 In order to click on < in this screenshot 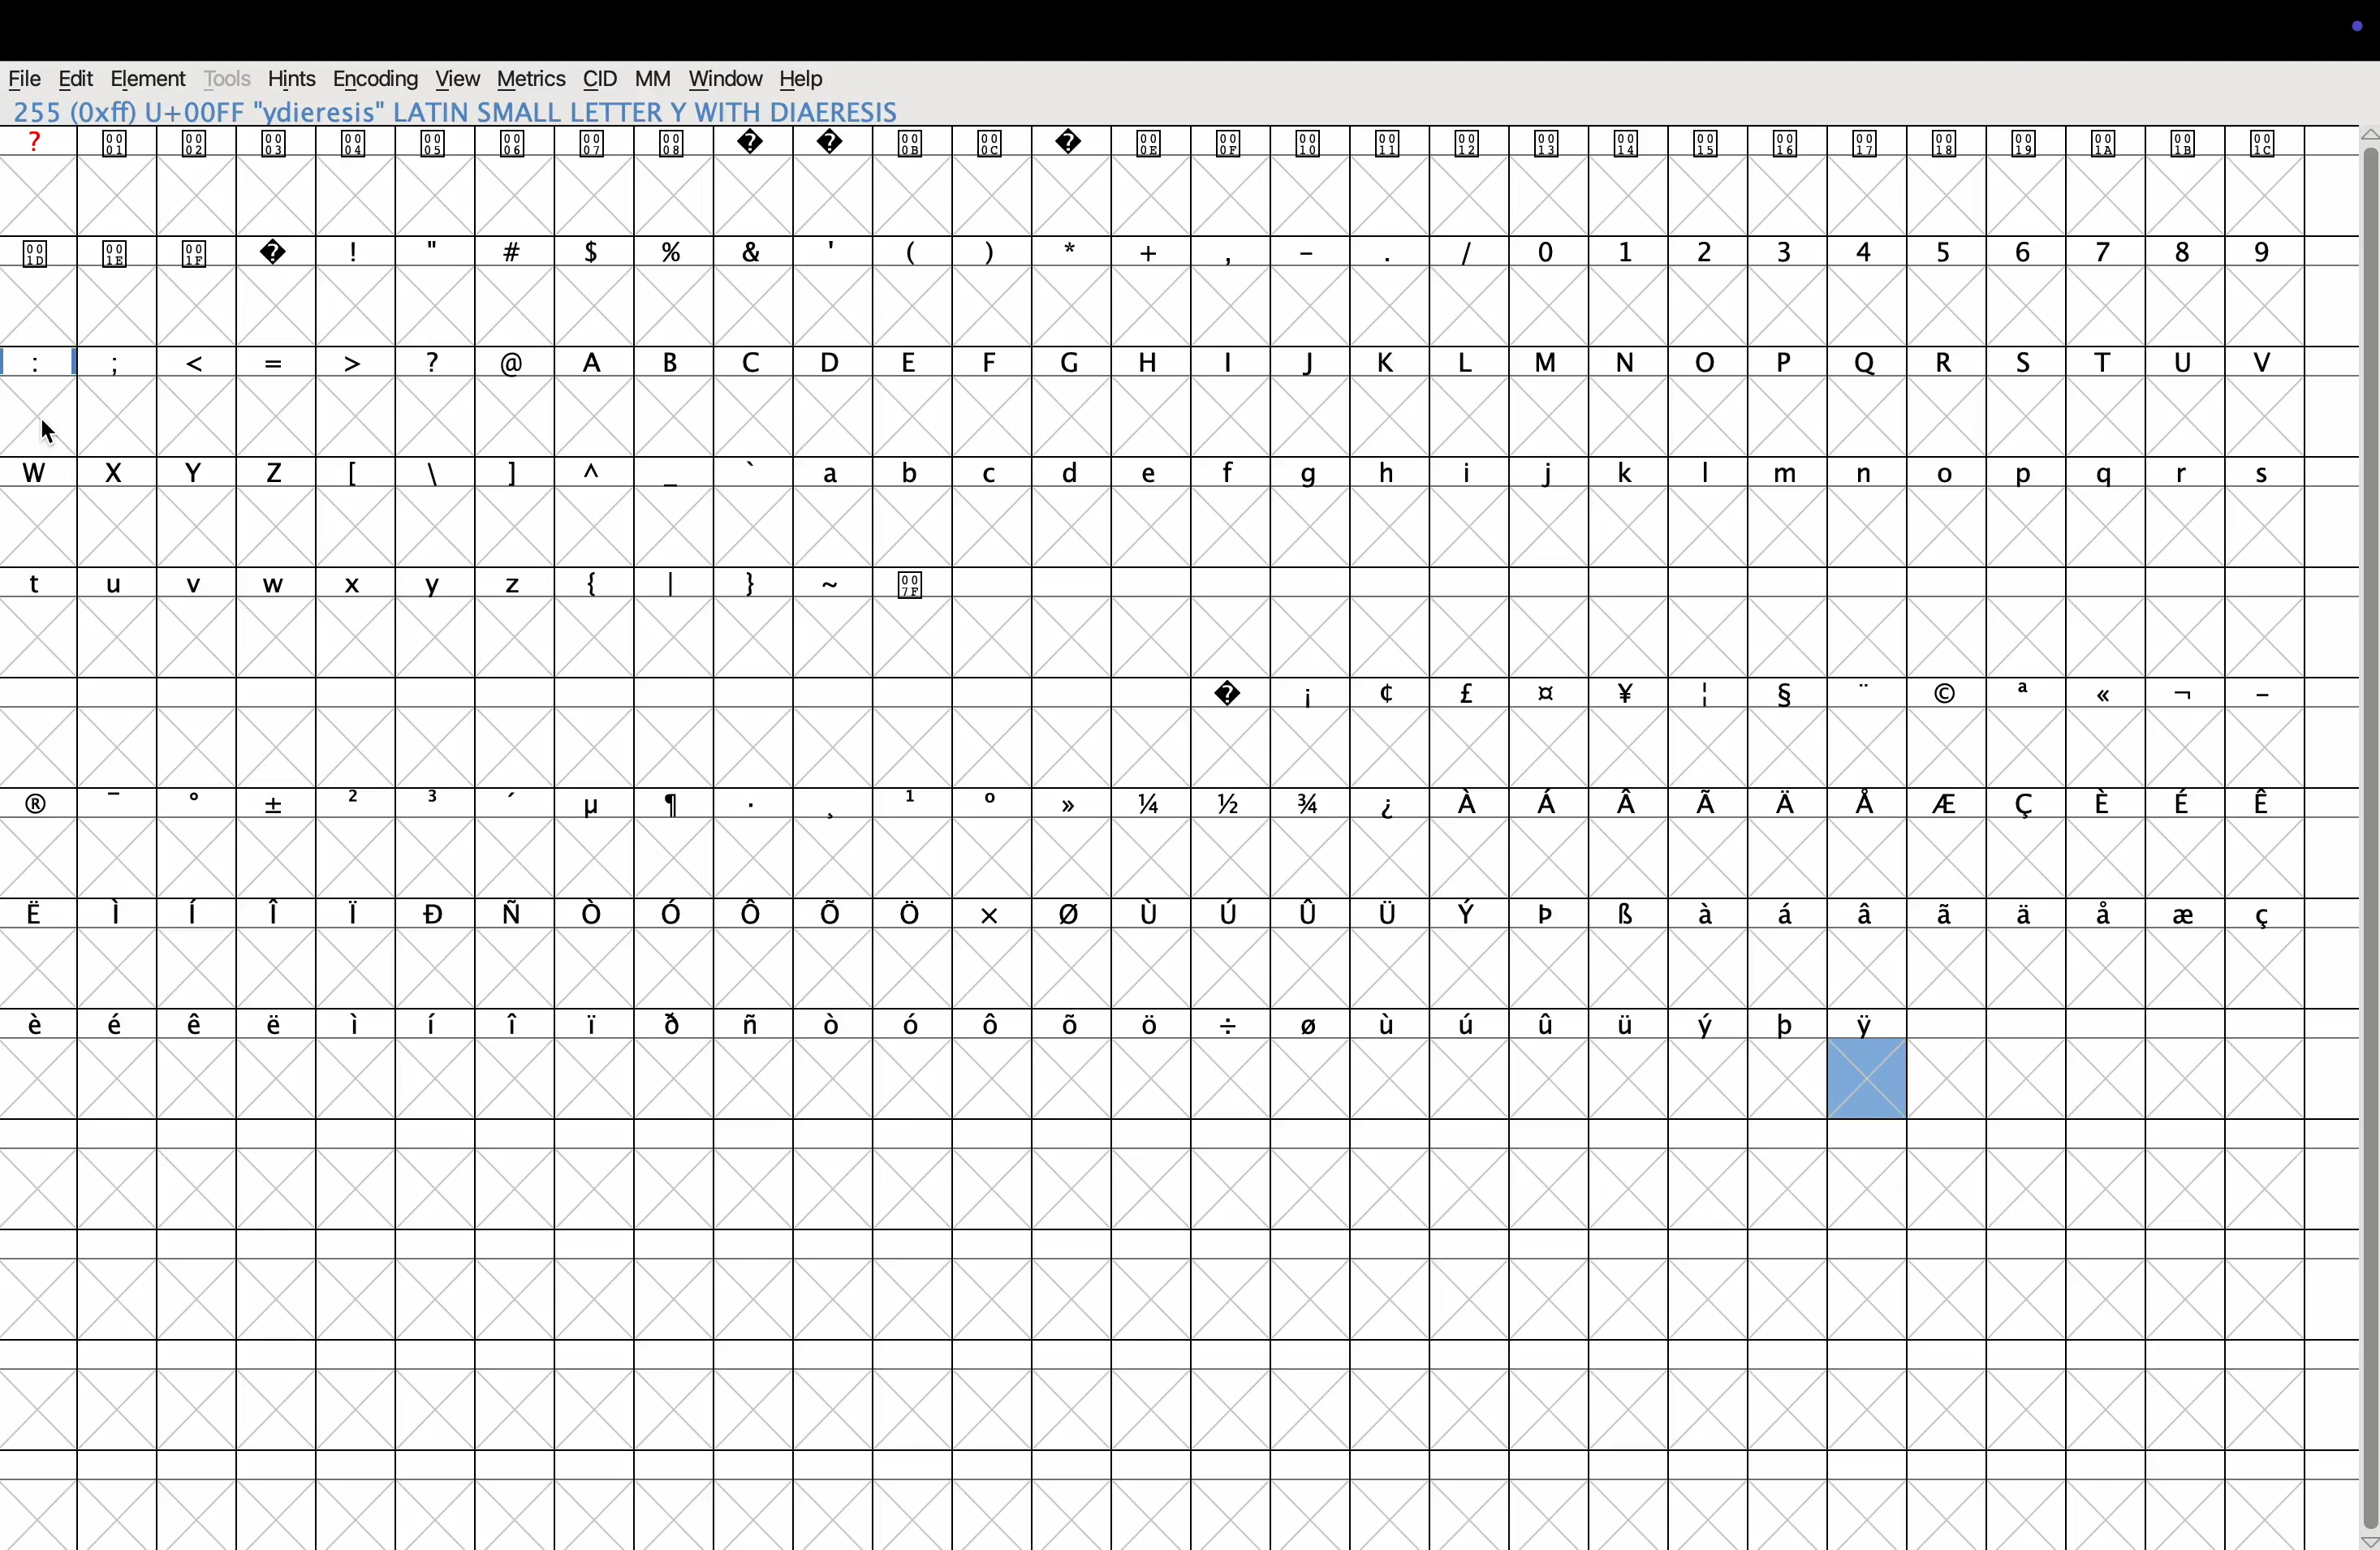, I will do `click(194, 397)`.